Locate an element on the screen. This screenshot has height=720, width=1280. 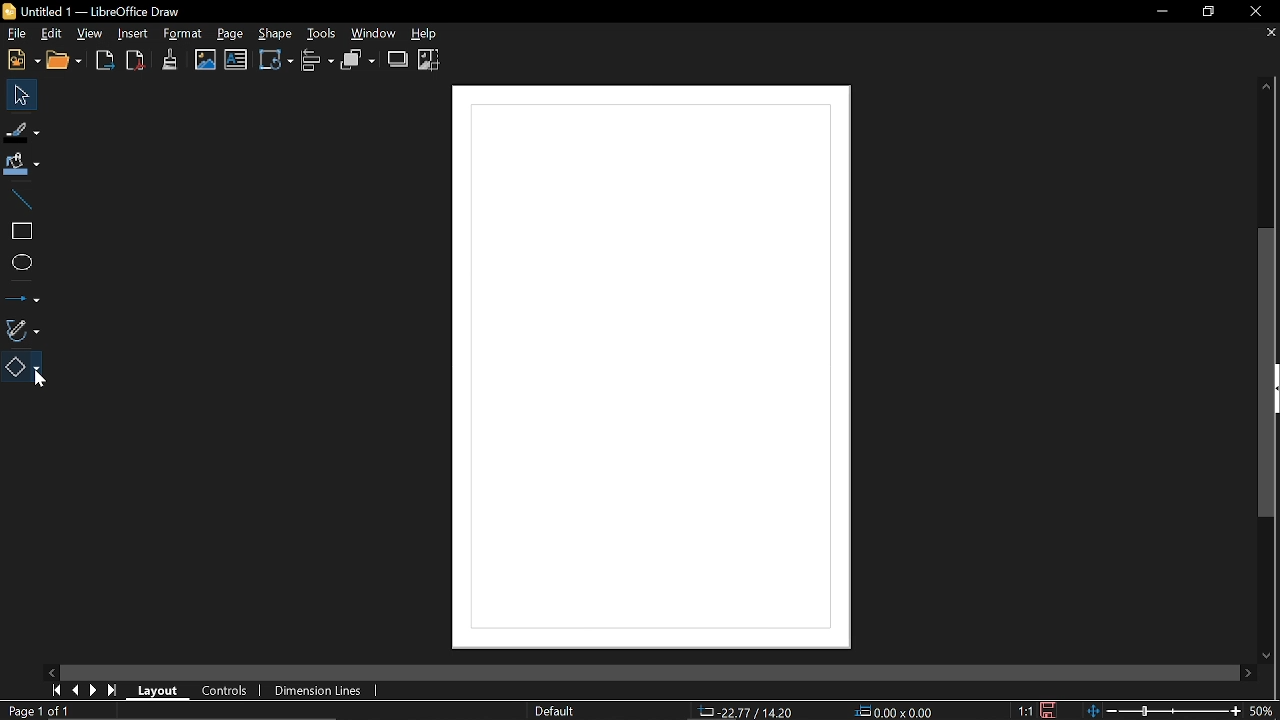
Page is located at coordinates (230, 34).